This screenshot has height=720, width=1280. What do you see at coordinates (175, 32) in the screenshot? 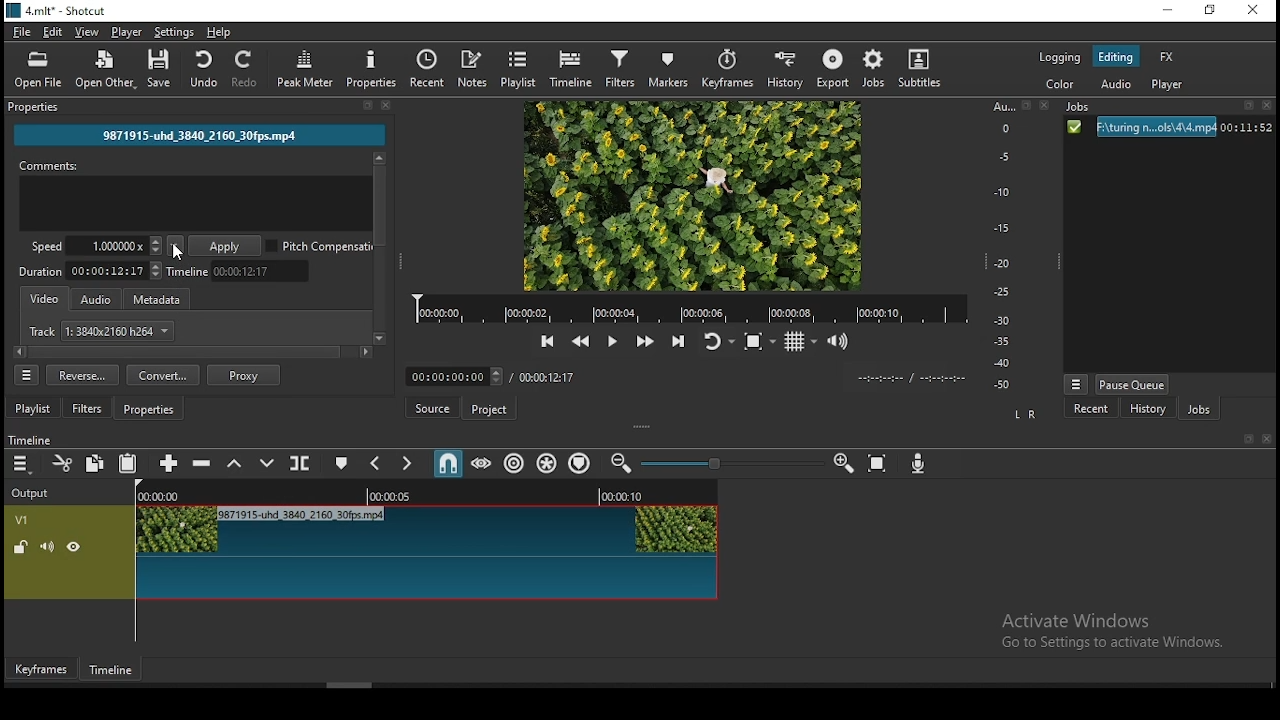
I see `settings` at bounding box center [175, 32].